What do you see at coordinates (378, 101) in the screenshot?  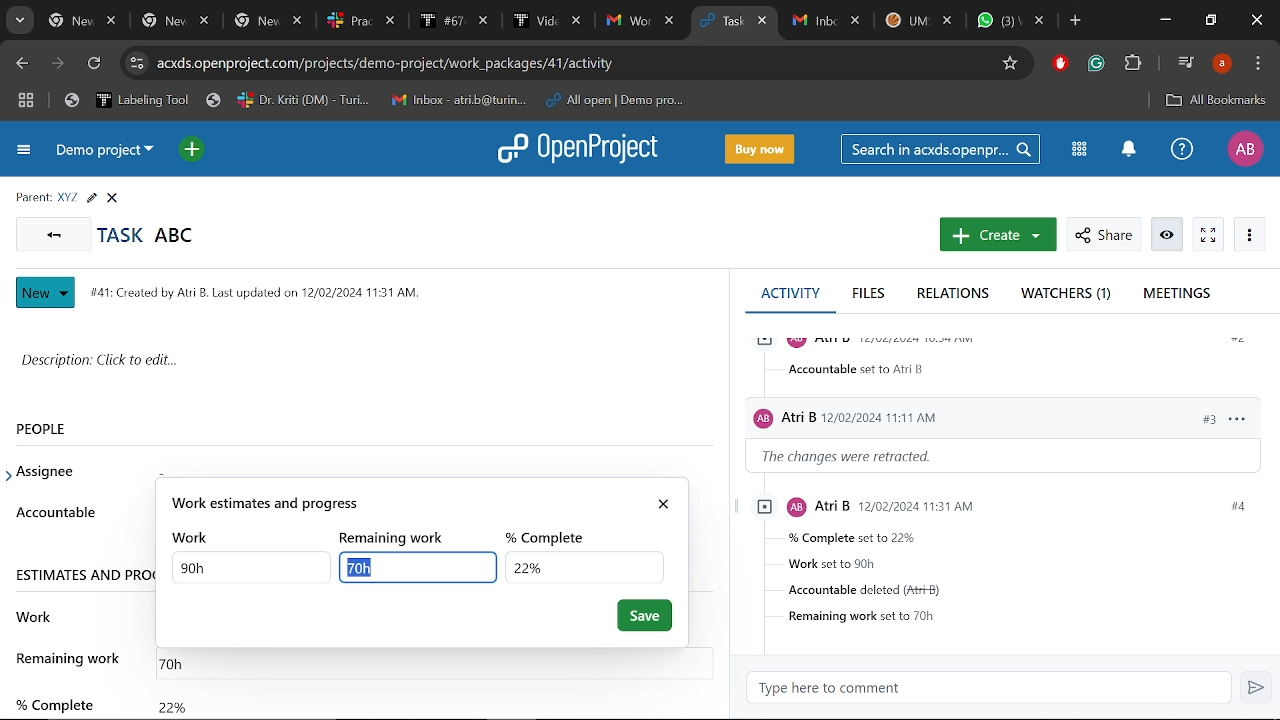 I see `Bookmarked tabs` at bounding box center [378, 101].